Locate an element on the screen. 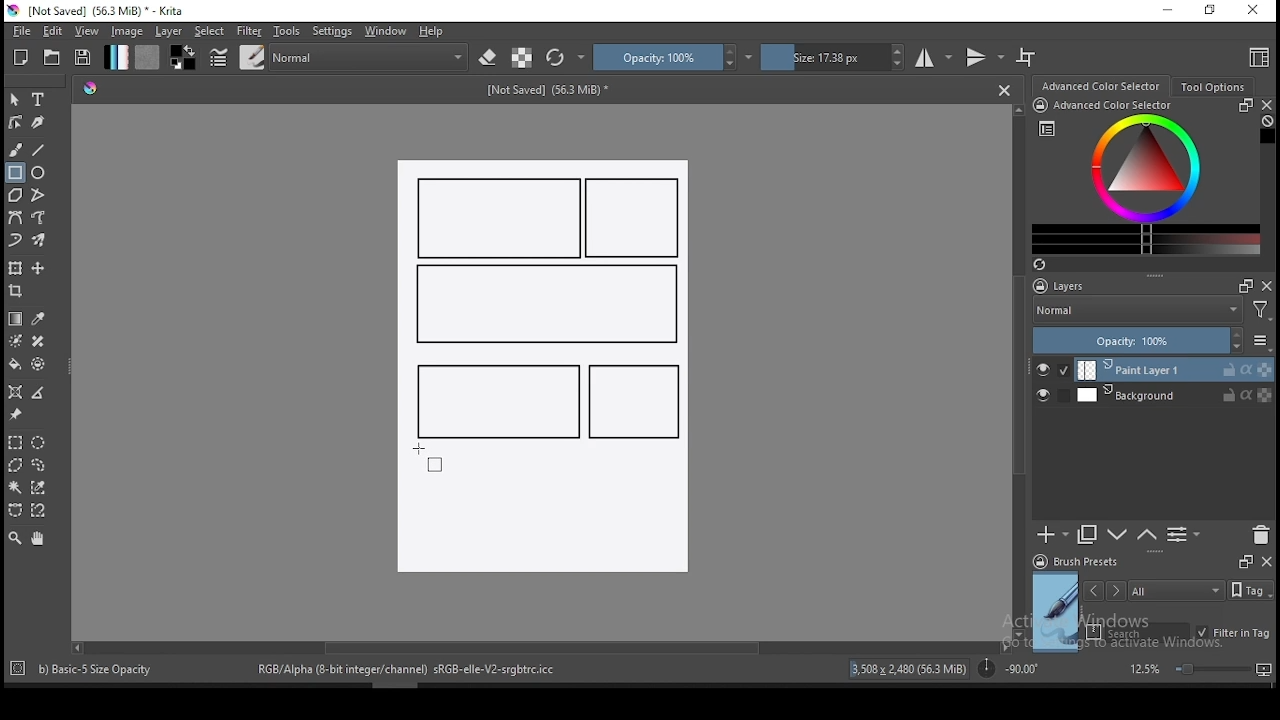 The height and width of the screenshot is (720, 1280). pattern is located at coordinates (147, 57).